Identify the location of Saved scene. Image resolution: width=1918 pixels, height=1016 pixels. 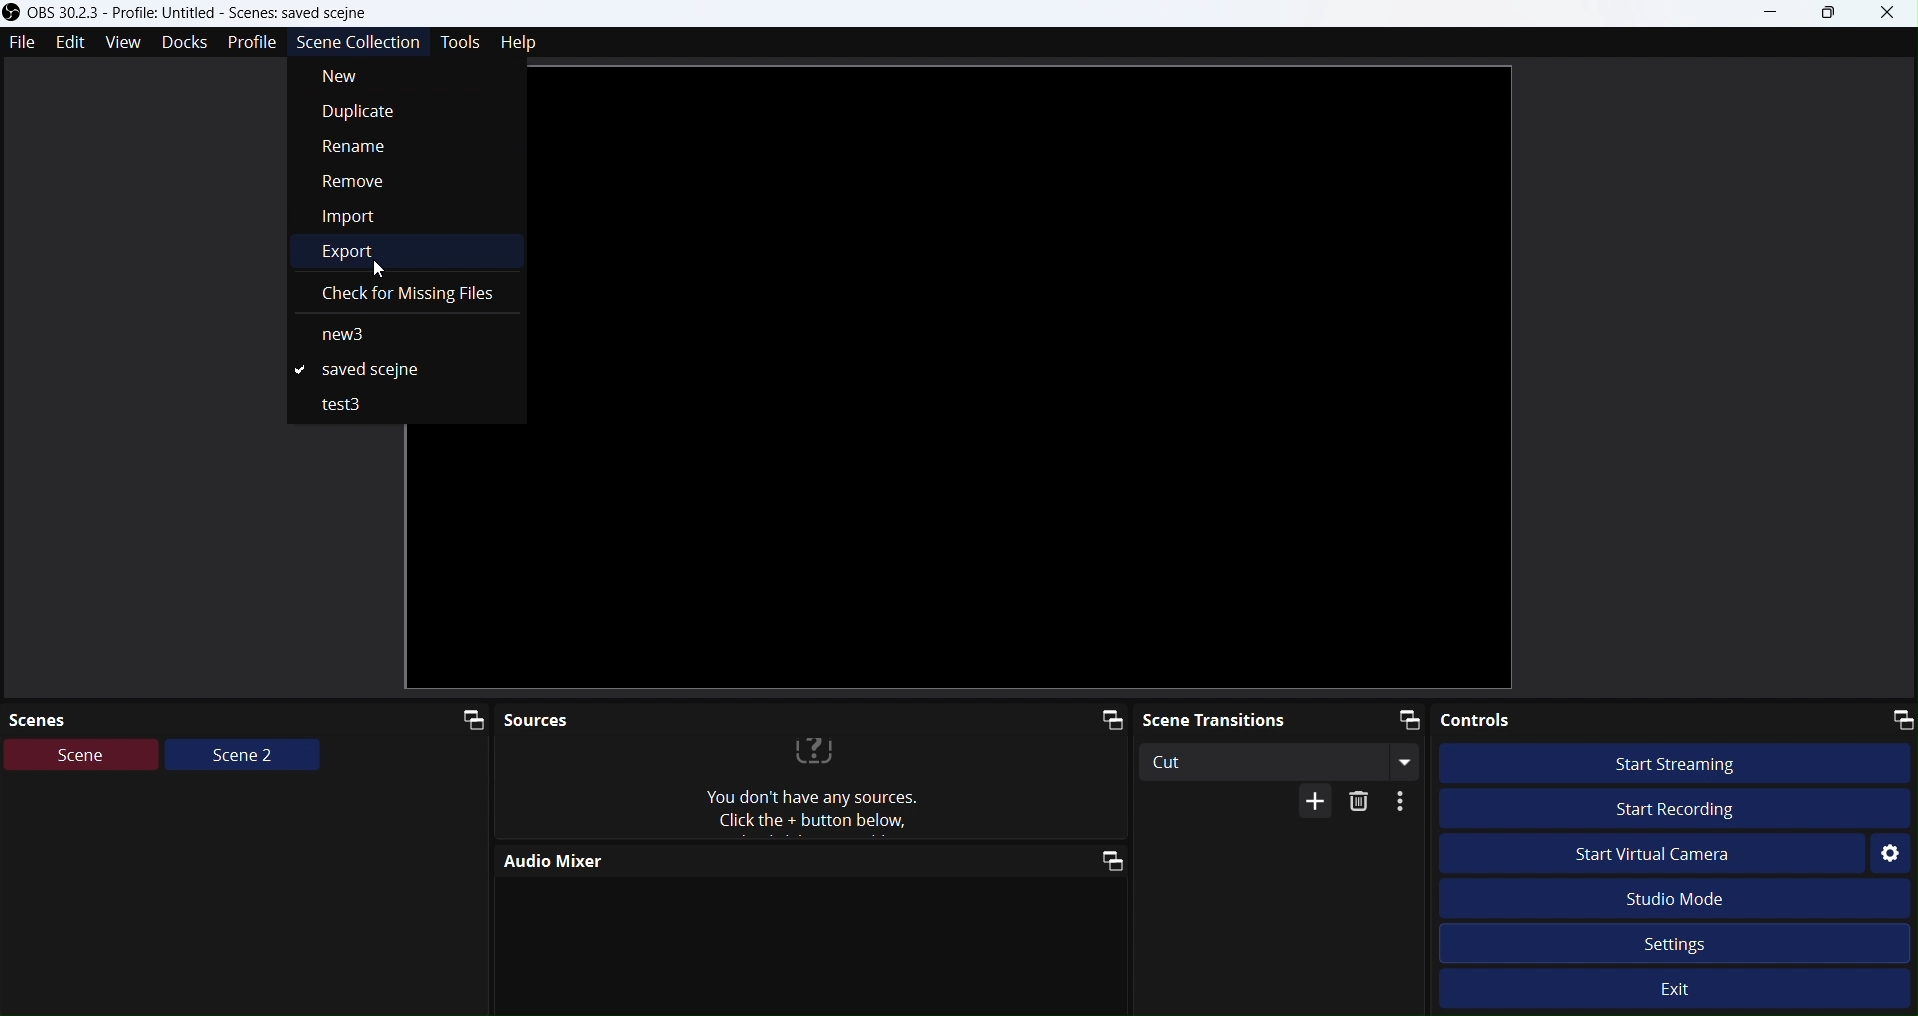
(354, 374).